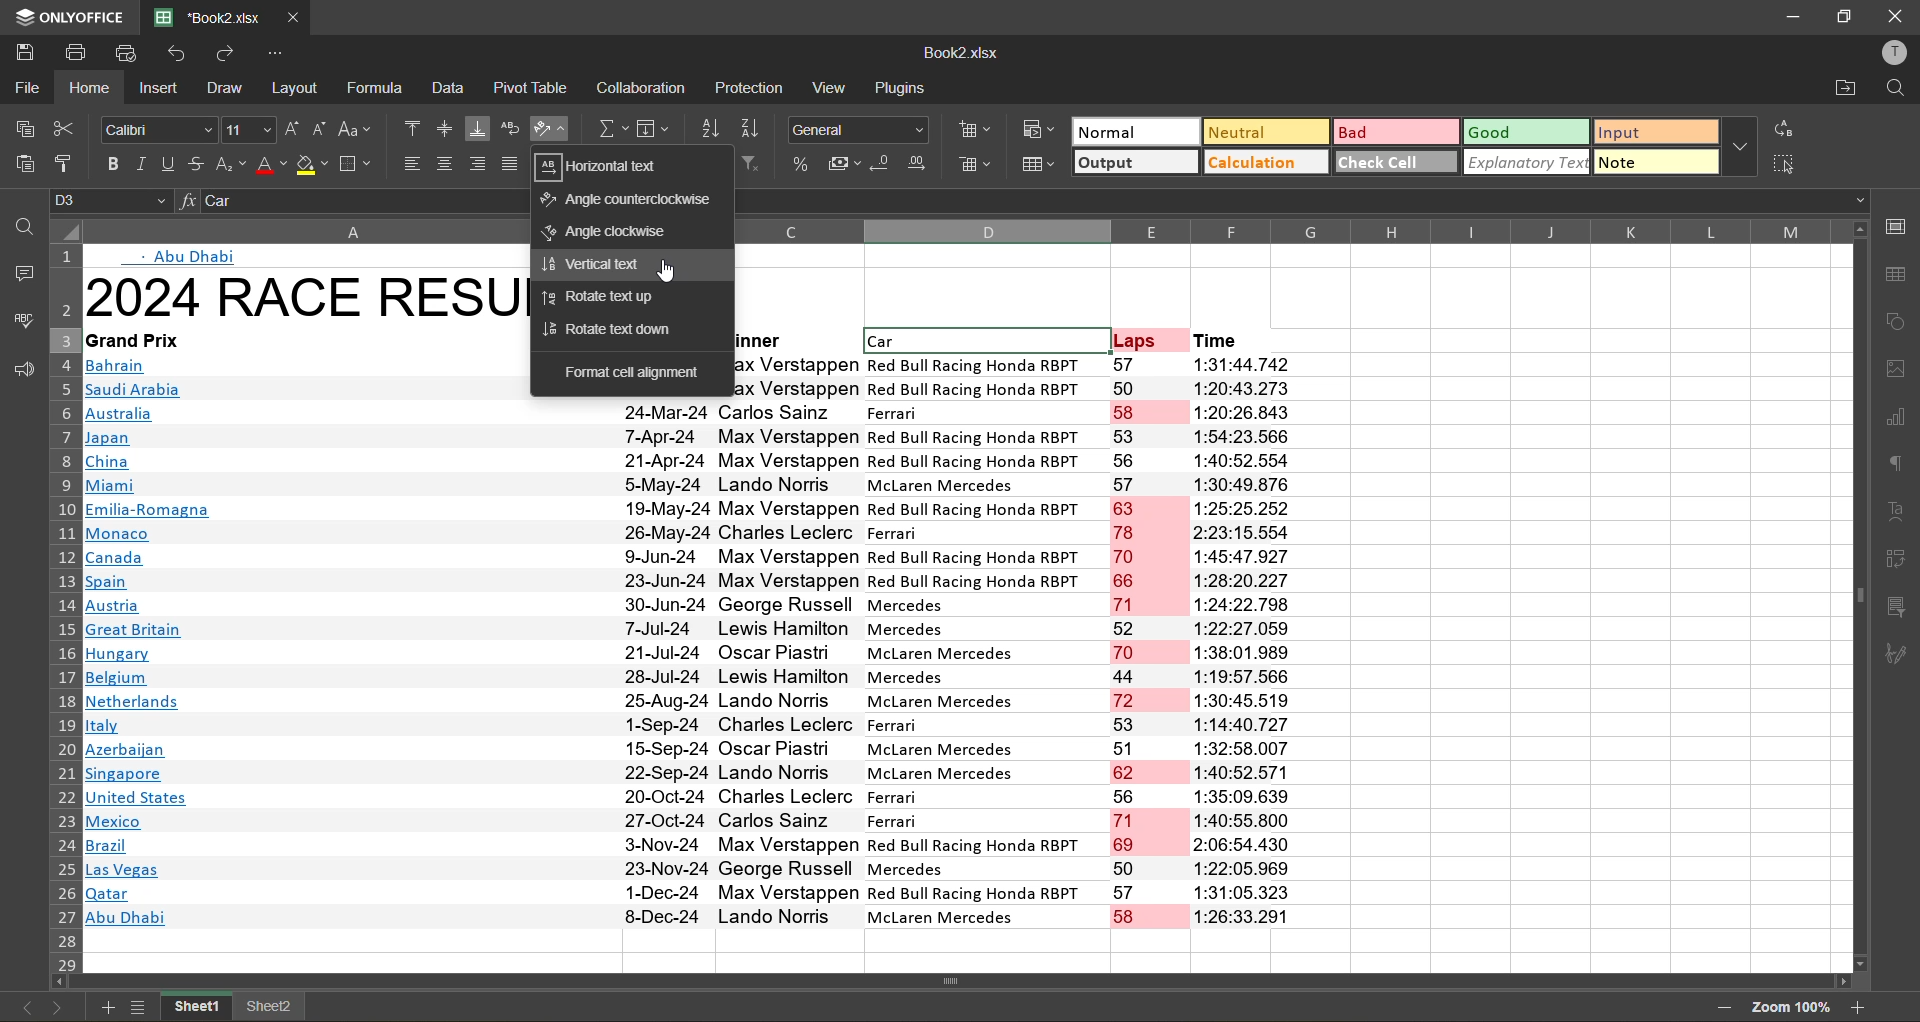 This screenshot has height=1022, width=1920. What do you see at coordinates (76, 55) in the screenshot?
I see `print` at bounding box center [76, 55].